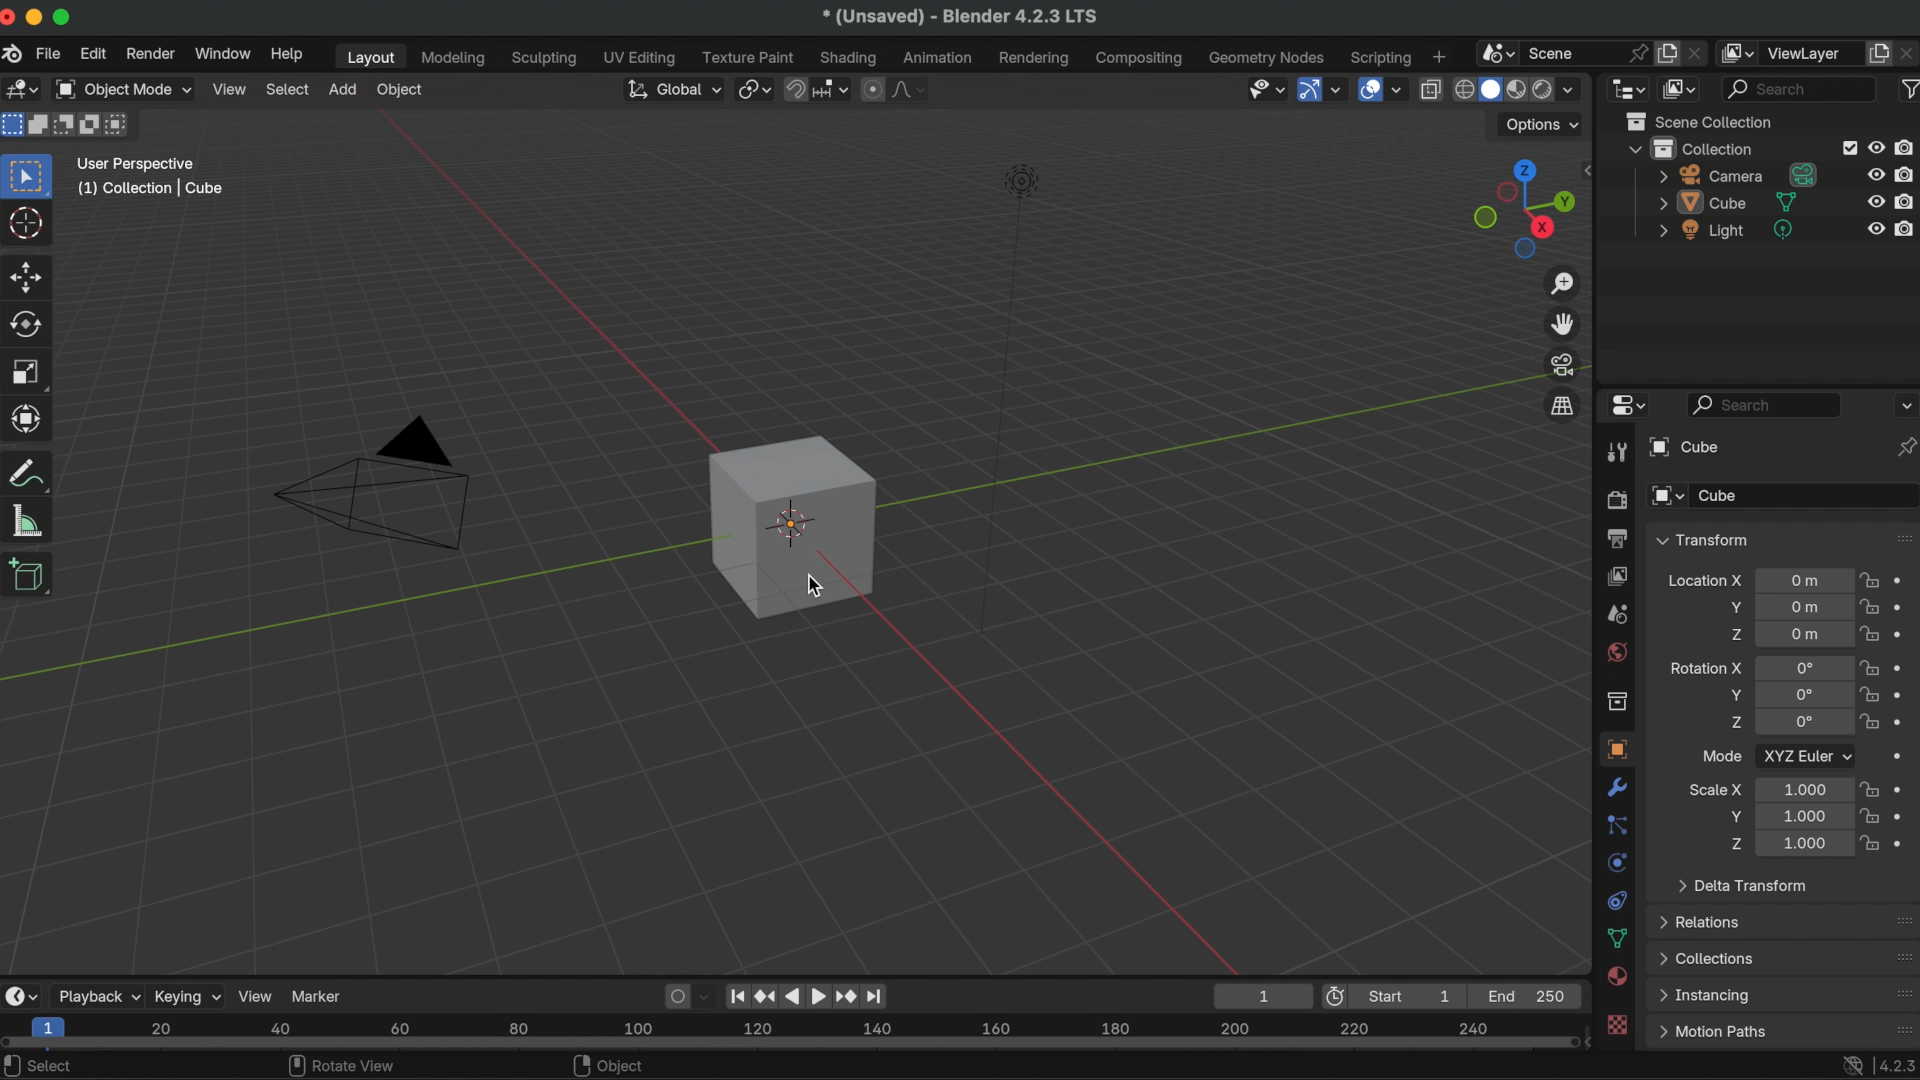  I want to click on transform dropdown, so click(1702, 540).